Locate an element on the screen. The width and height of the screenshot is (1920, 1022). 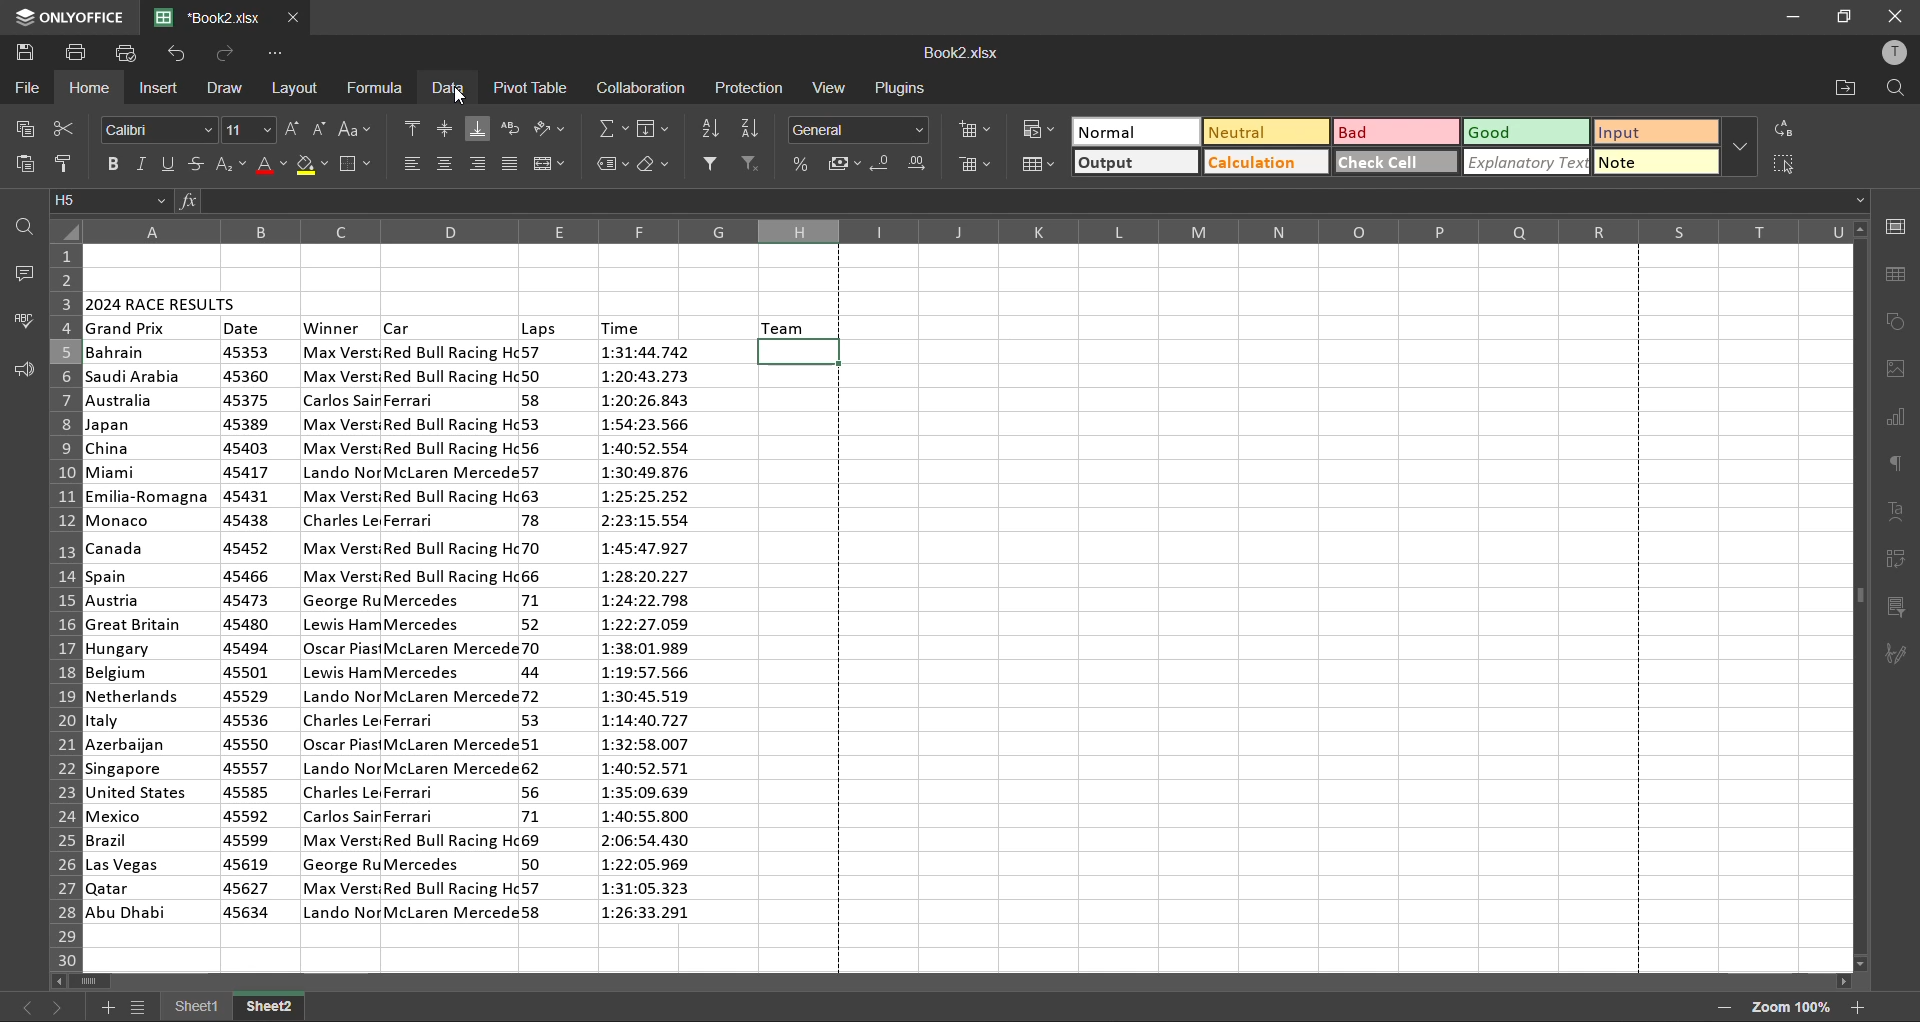
row numbers is located at coordinates (61, 604).